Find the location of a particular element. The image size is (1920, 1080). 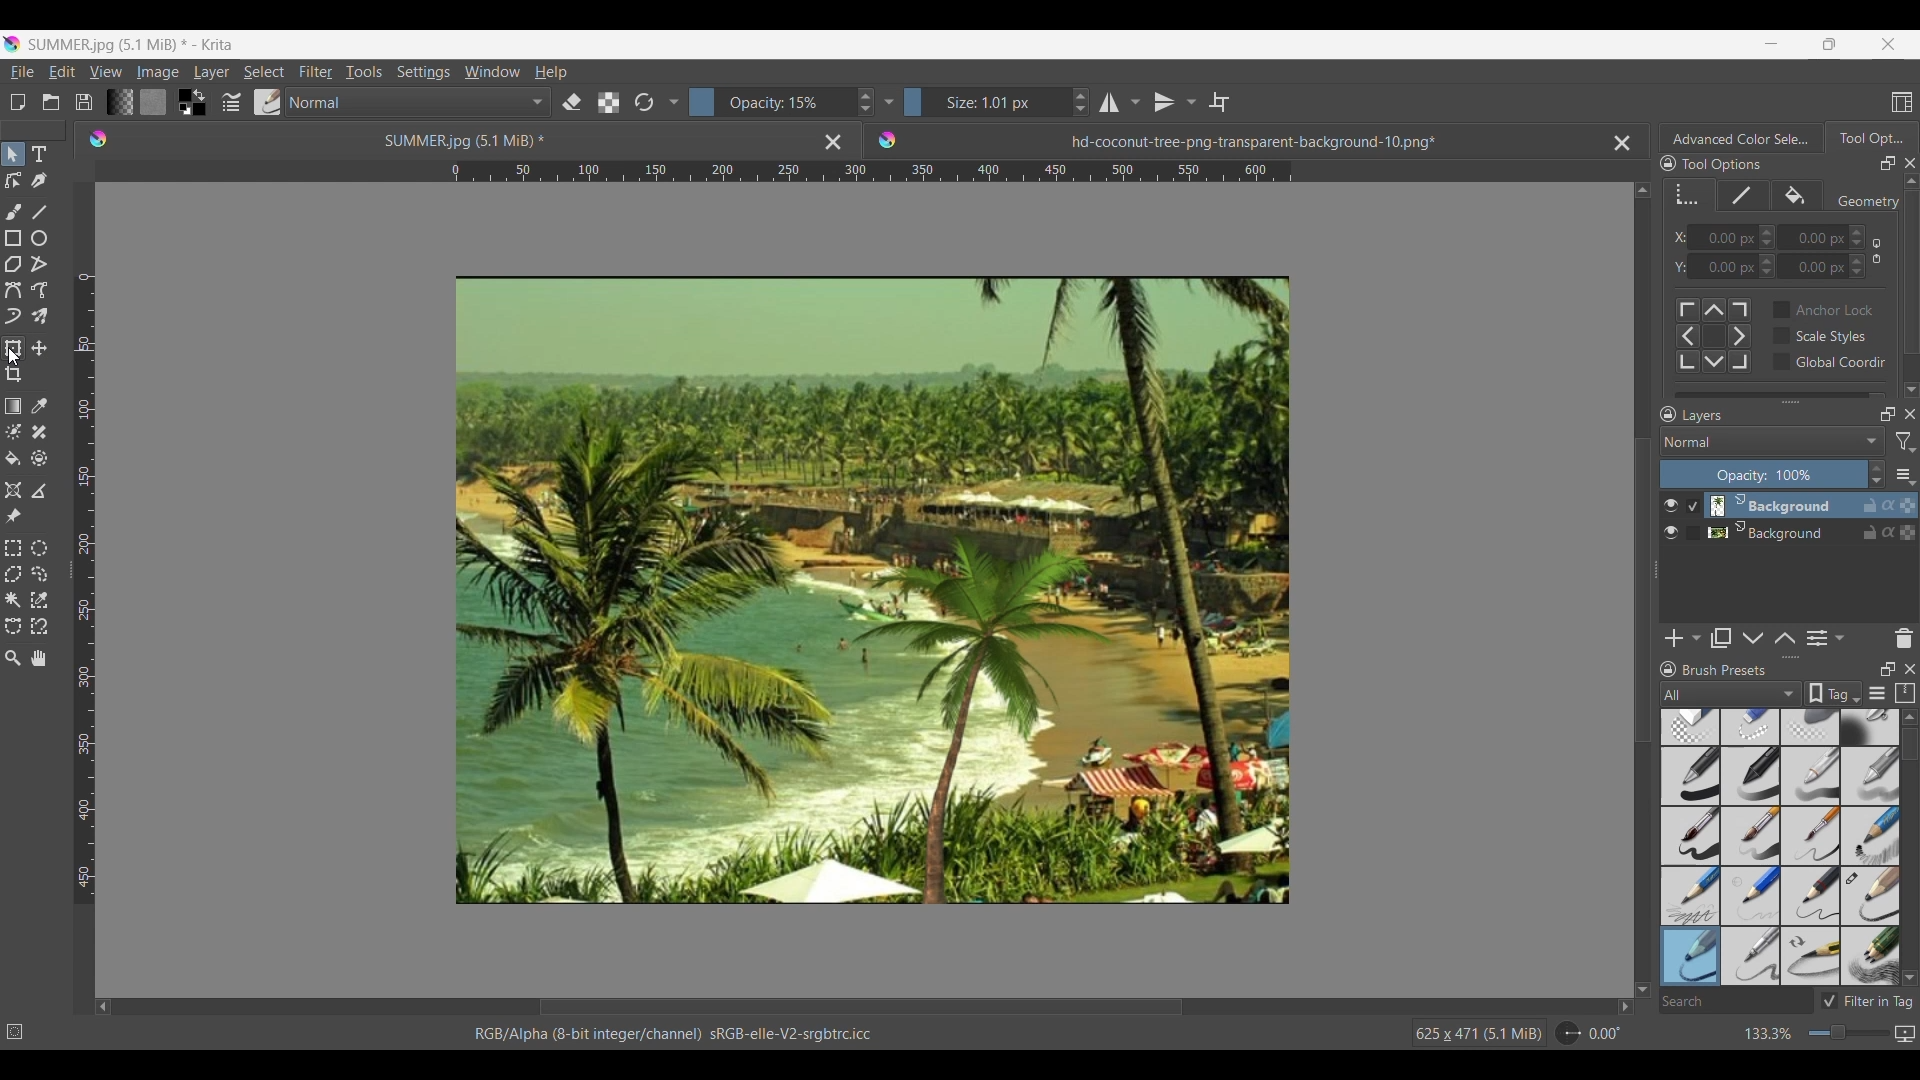

Polygonal selection tool is located at coordinates (13, 574).